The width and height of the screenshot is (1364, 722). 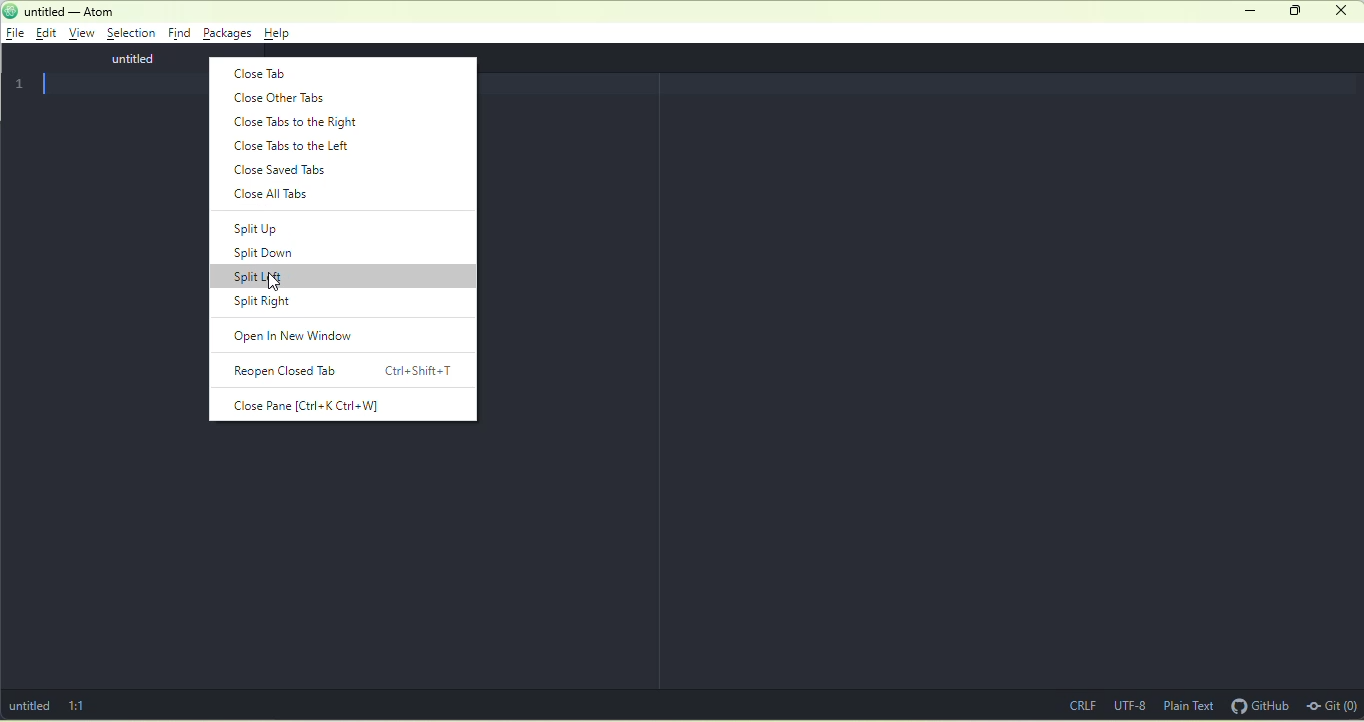 I want to click on close saved tabs, so click(x=283, y=169).